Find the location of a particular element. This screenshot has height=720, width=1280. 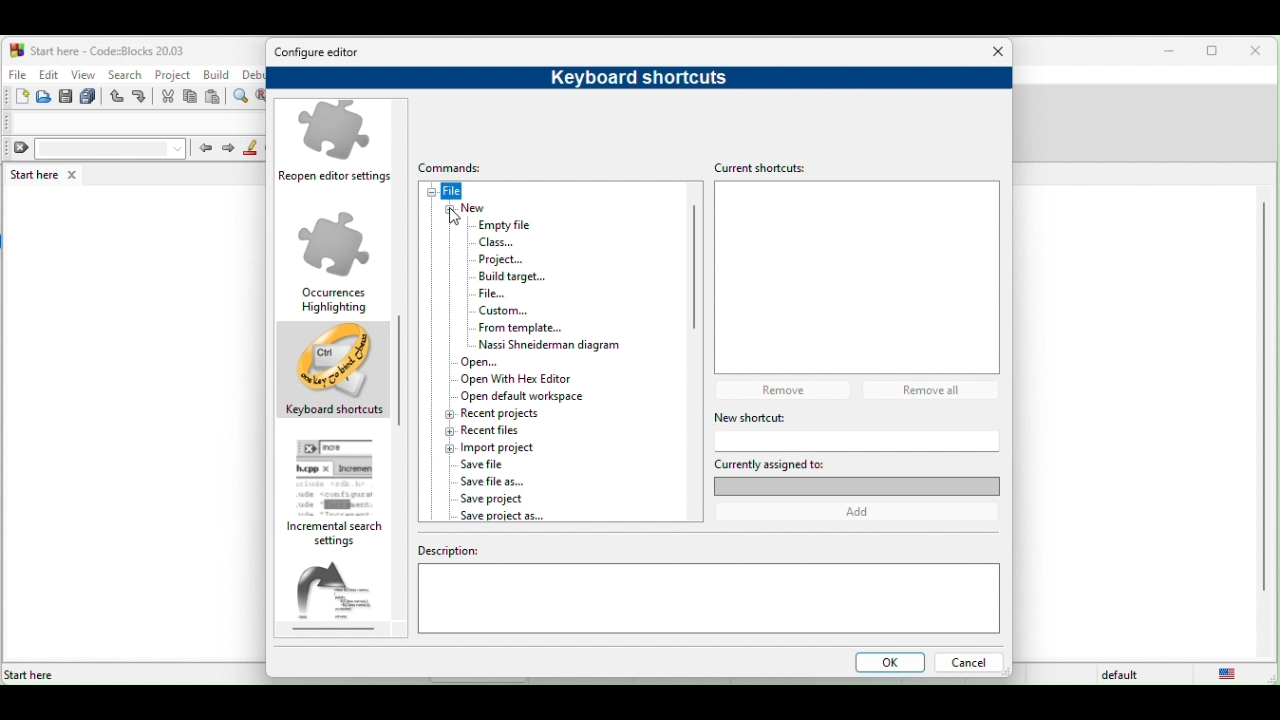

open with hex editor is located at coordinates (529, 379).